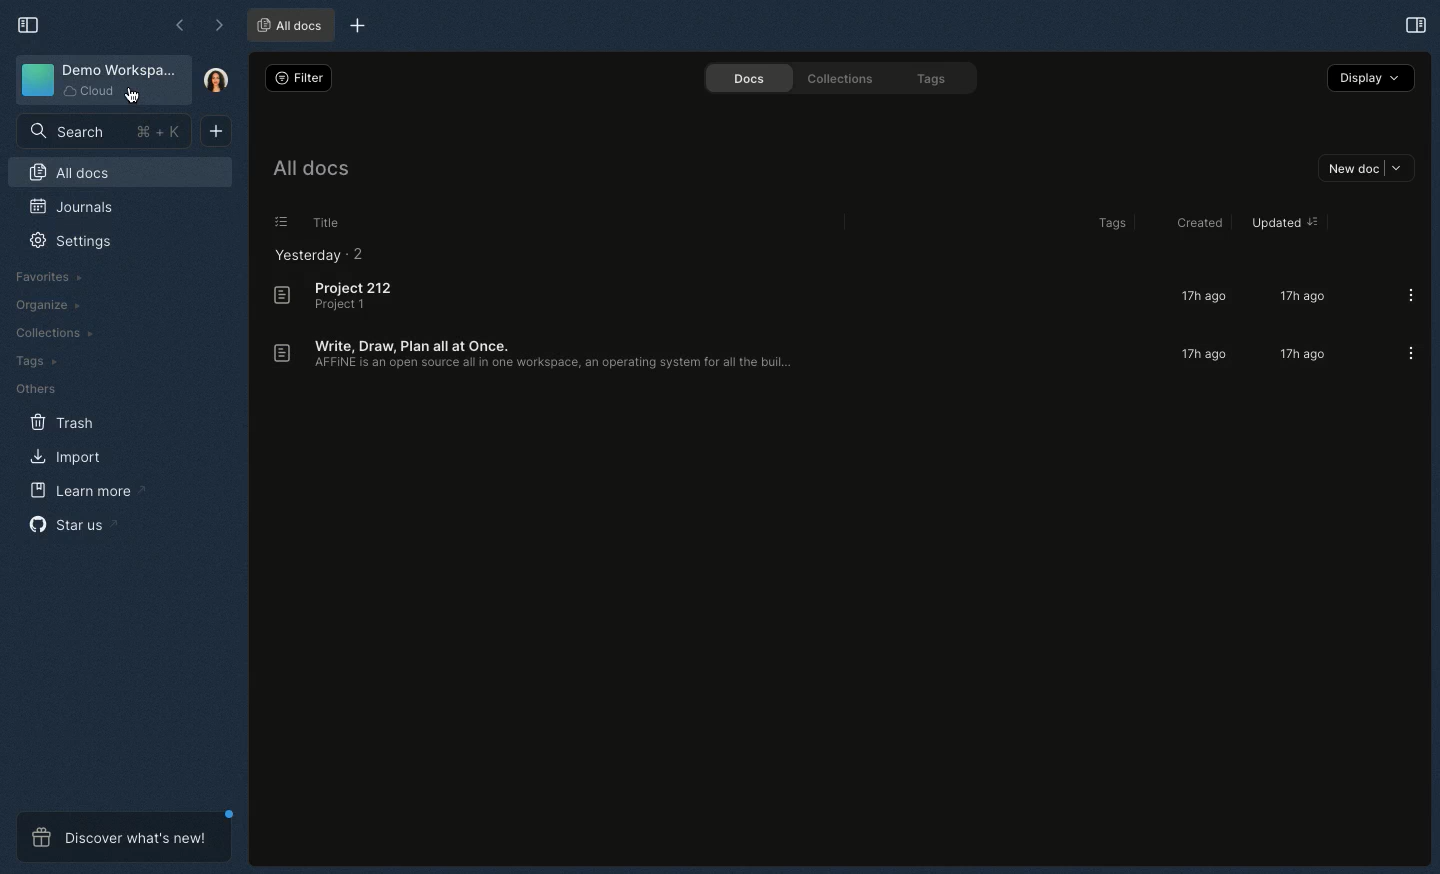 This screenshot has width=1440, height=874. What do you see at coordinates (71, 207) in the screenshot?
I see `Journals` at bounding box center [71, 207].